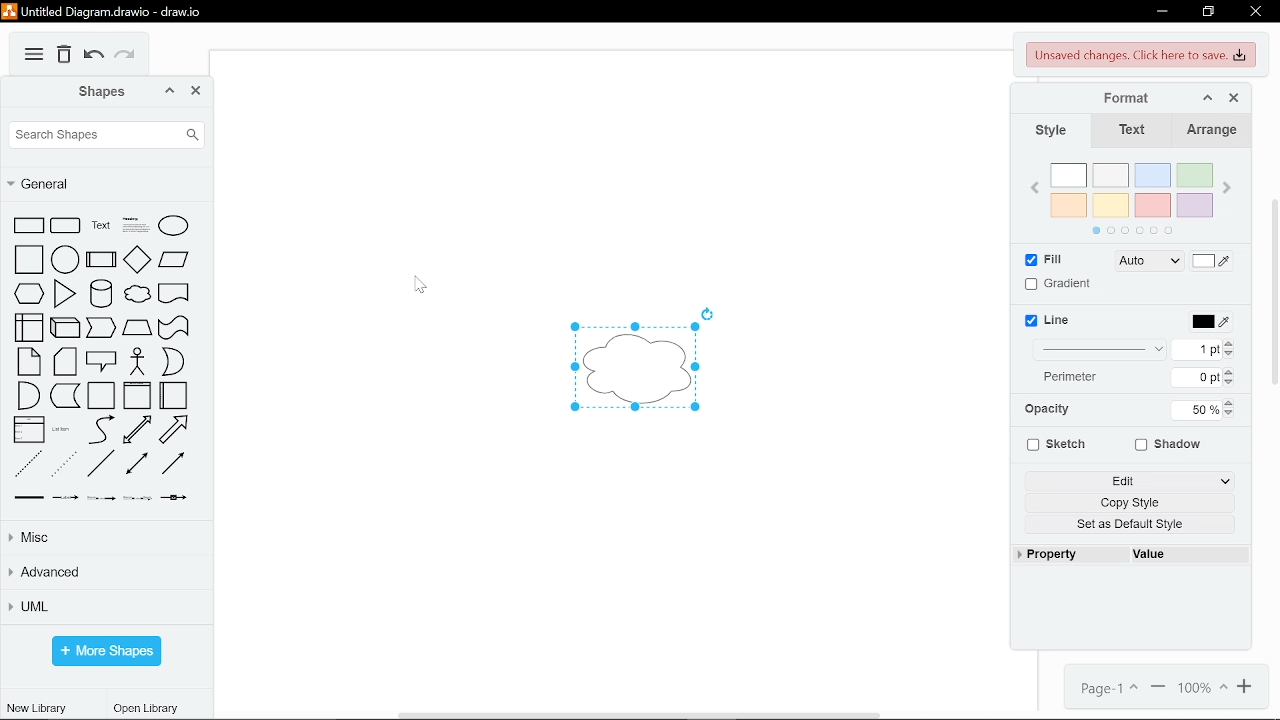 The height and width of the screenshot is (720, 1280). I want to click on page, so click(1112, 688).